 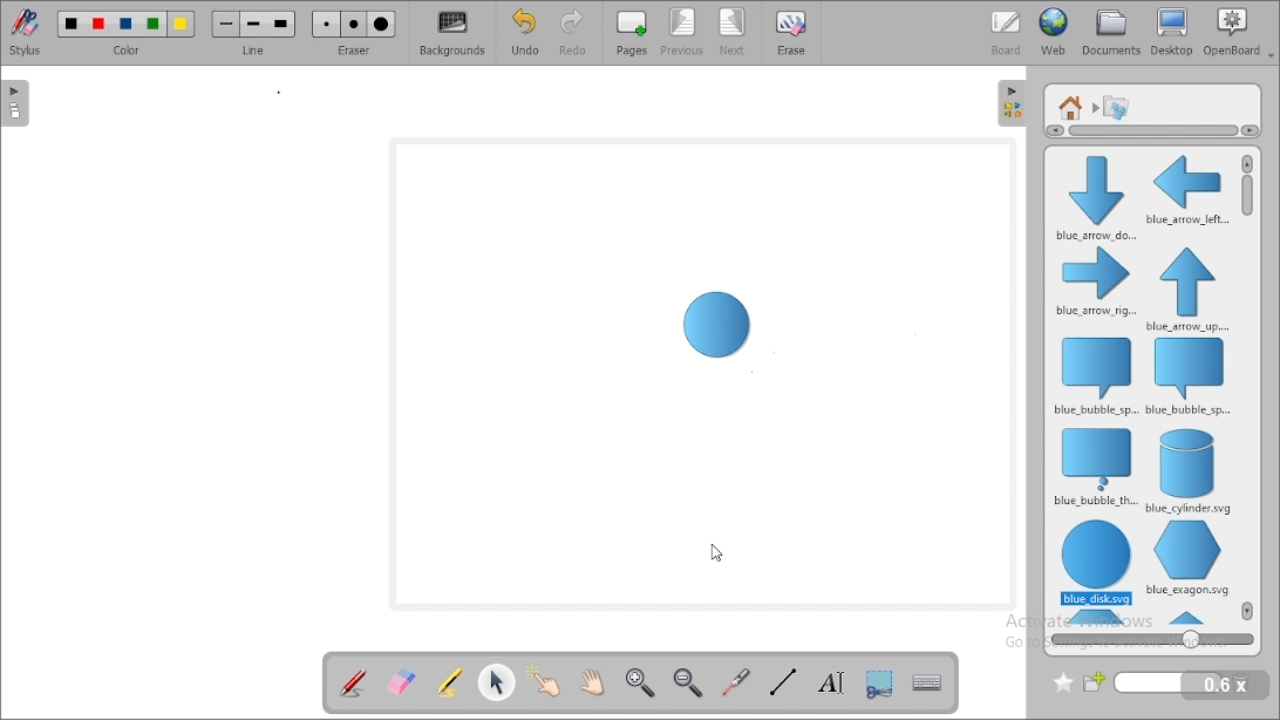 What do you see at coordinates (448, 681) in the screenshot?
I see `highlight` at bounding box center [448, 681].